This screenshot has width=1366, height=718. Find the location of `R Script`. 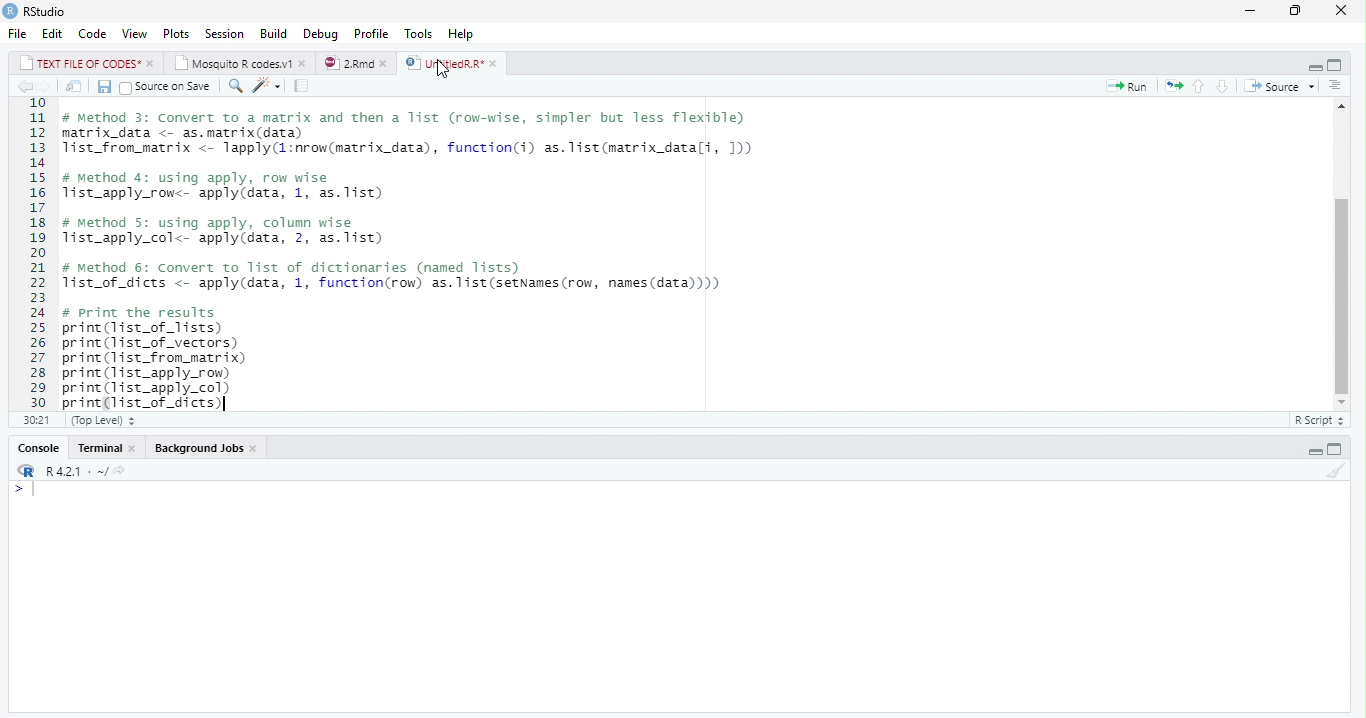

R Script is located at coordinates (1320, 419).